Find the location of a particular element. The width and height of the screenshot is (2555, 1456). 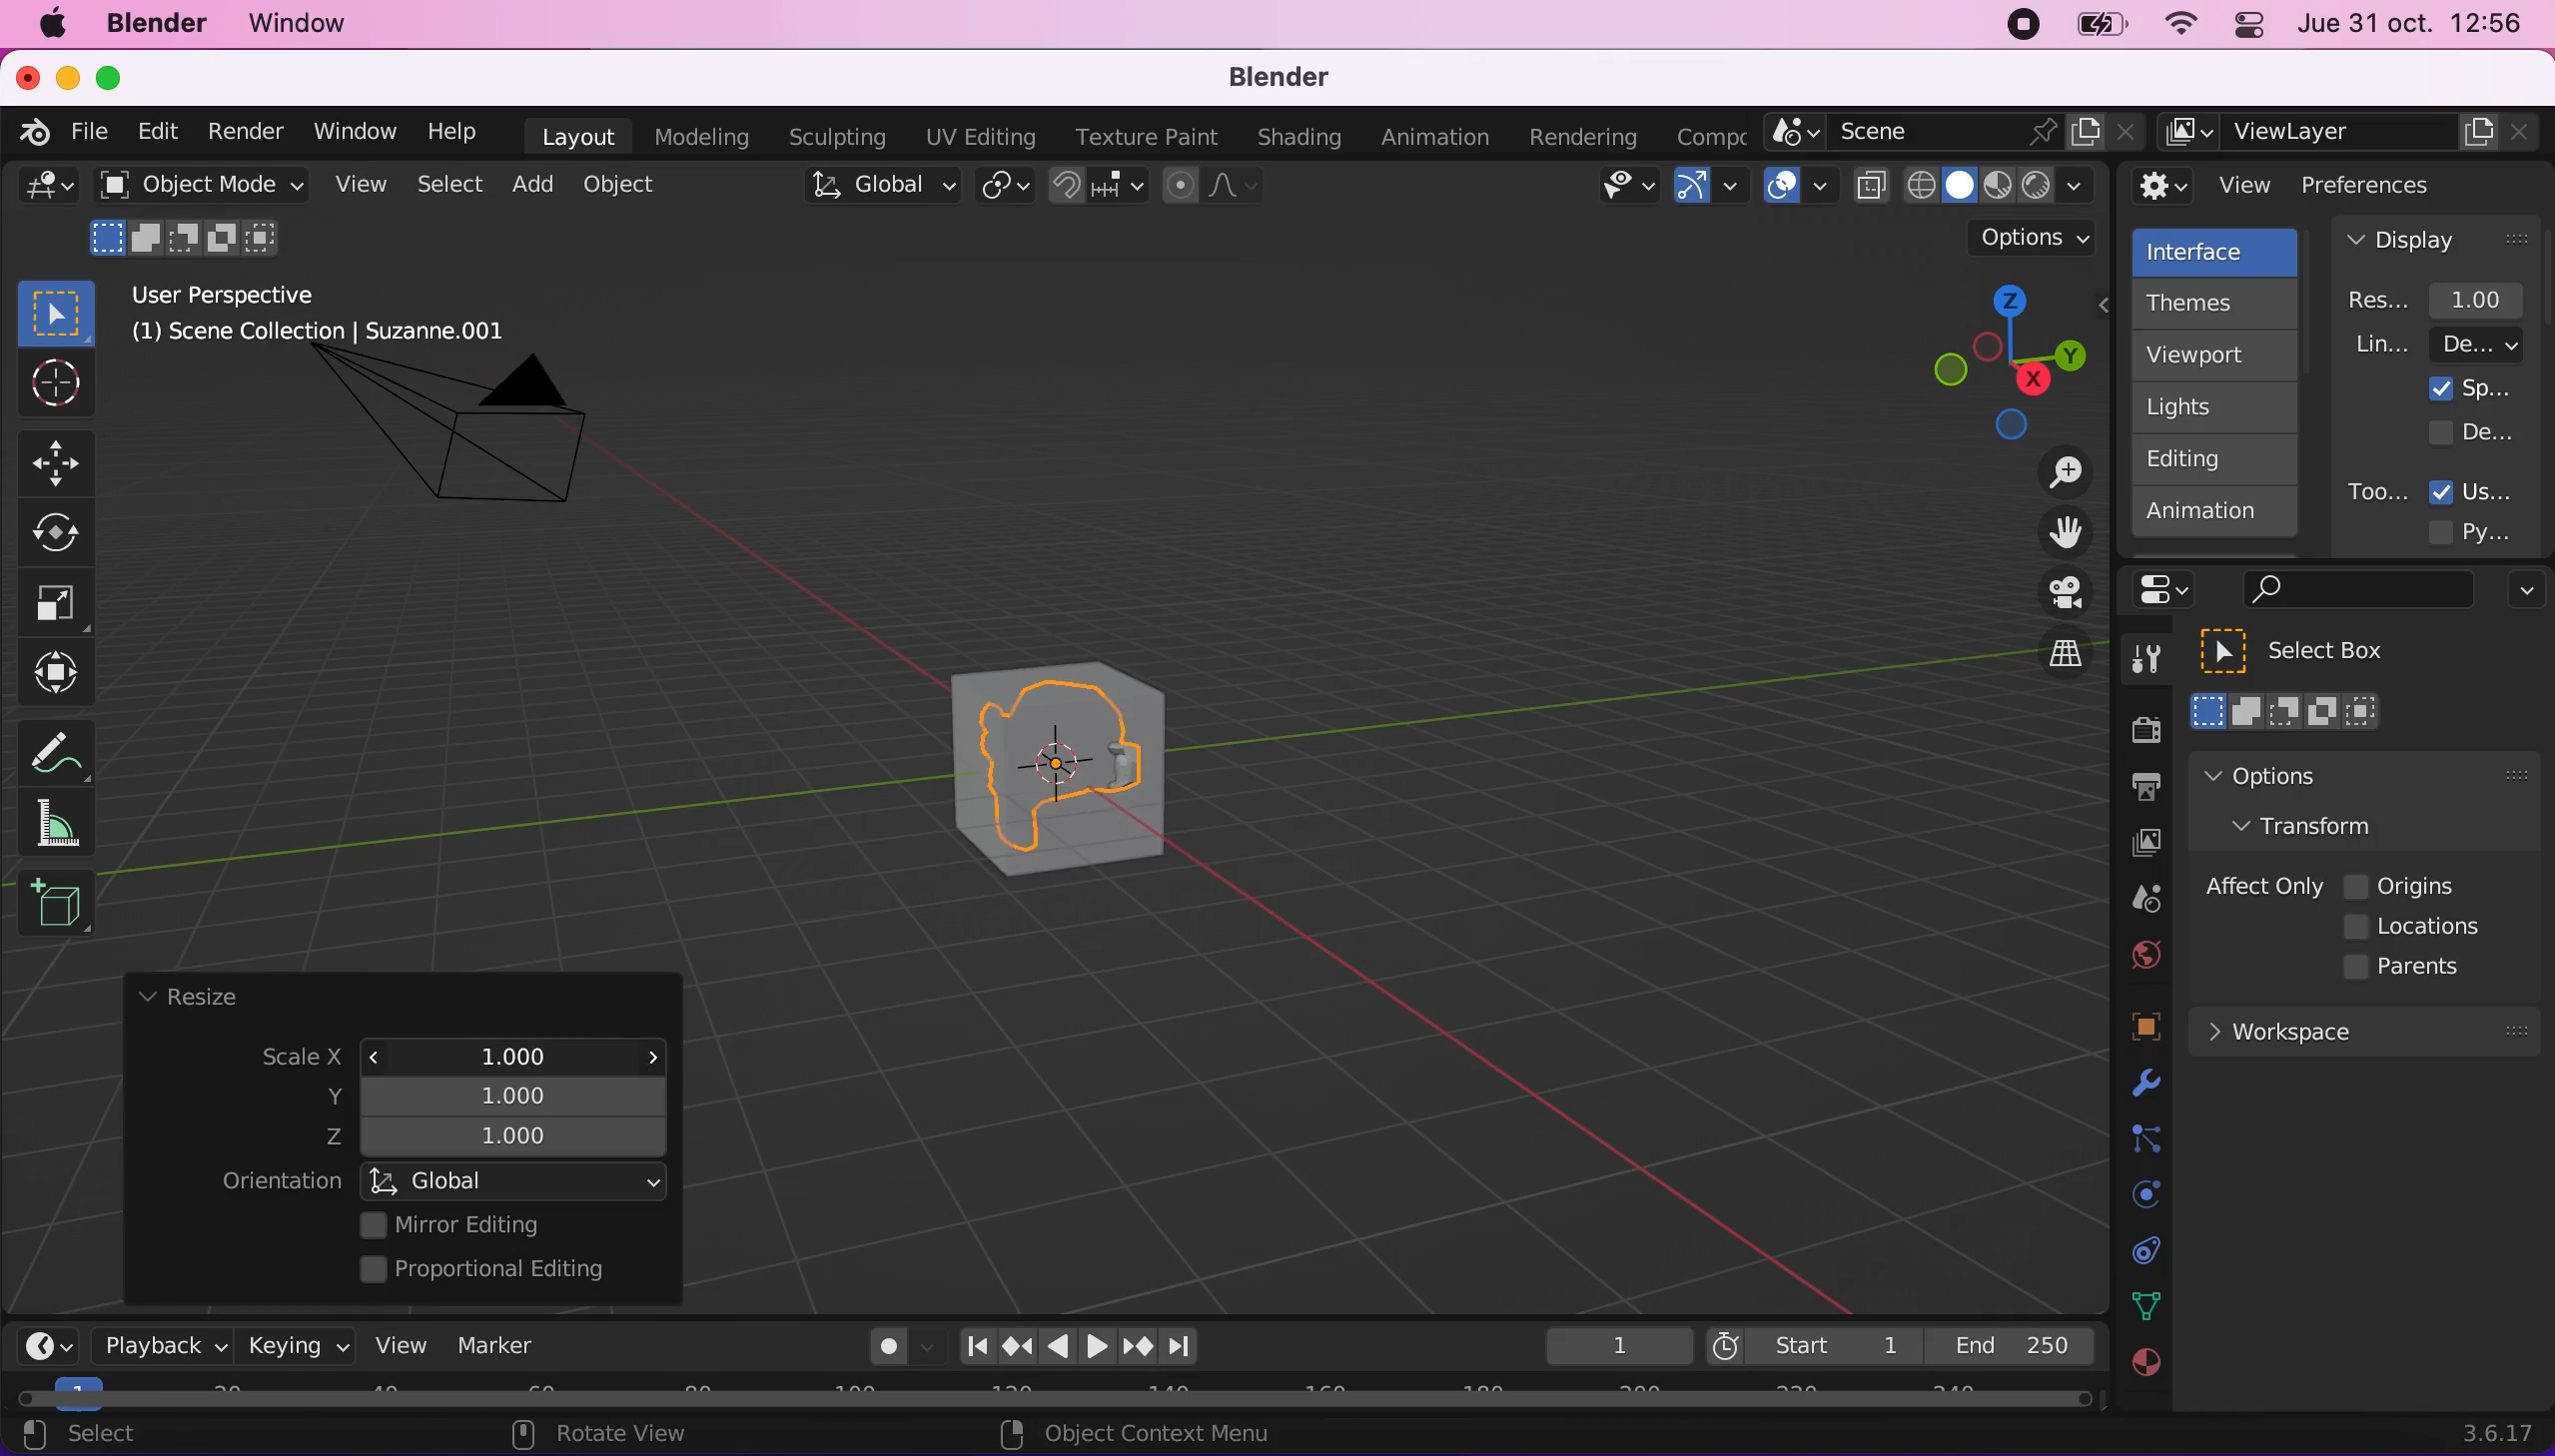

battery is located at coordinates (2094, 30).